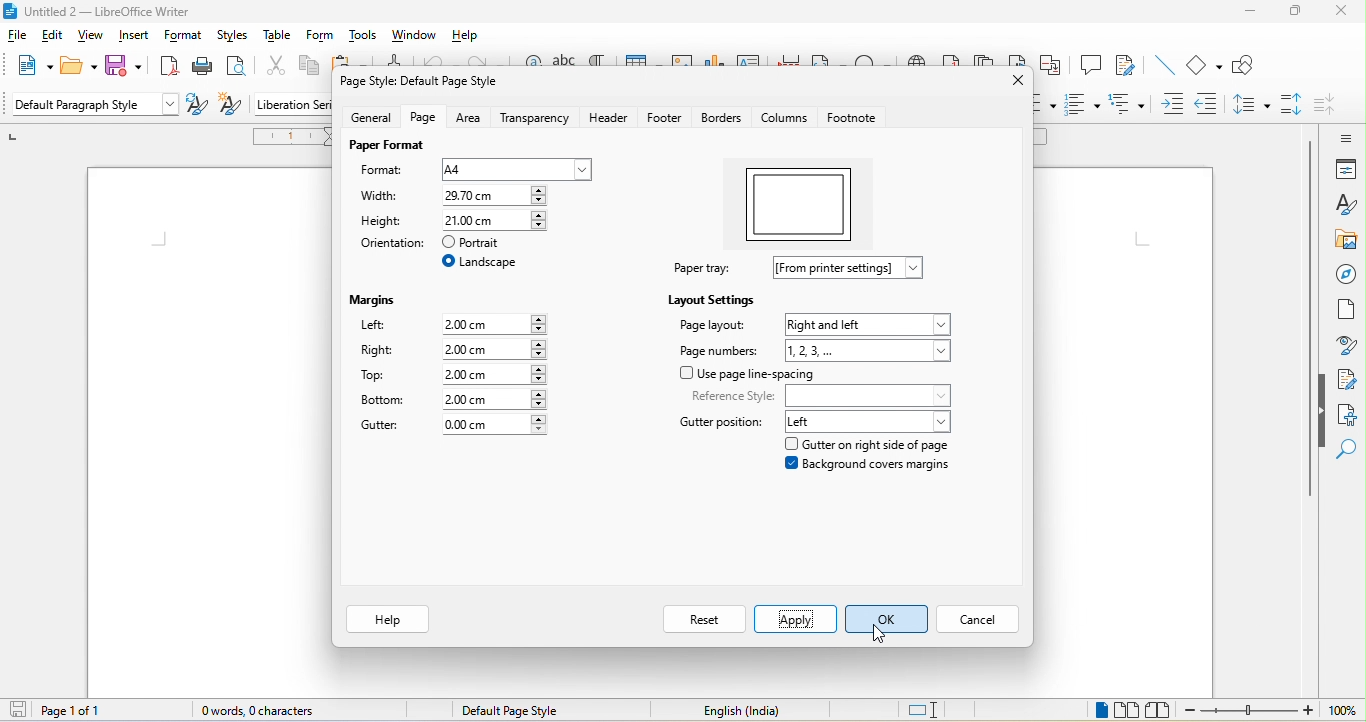 This screenshot has height=722, width=1366. What do you see at coordinates (1322, 411) in the screenshot?
I see `hide` at bounding box center [1322, 411].